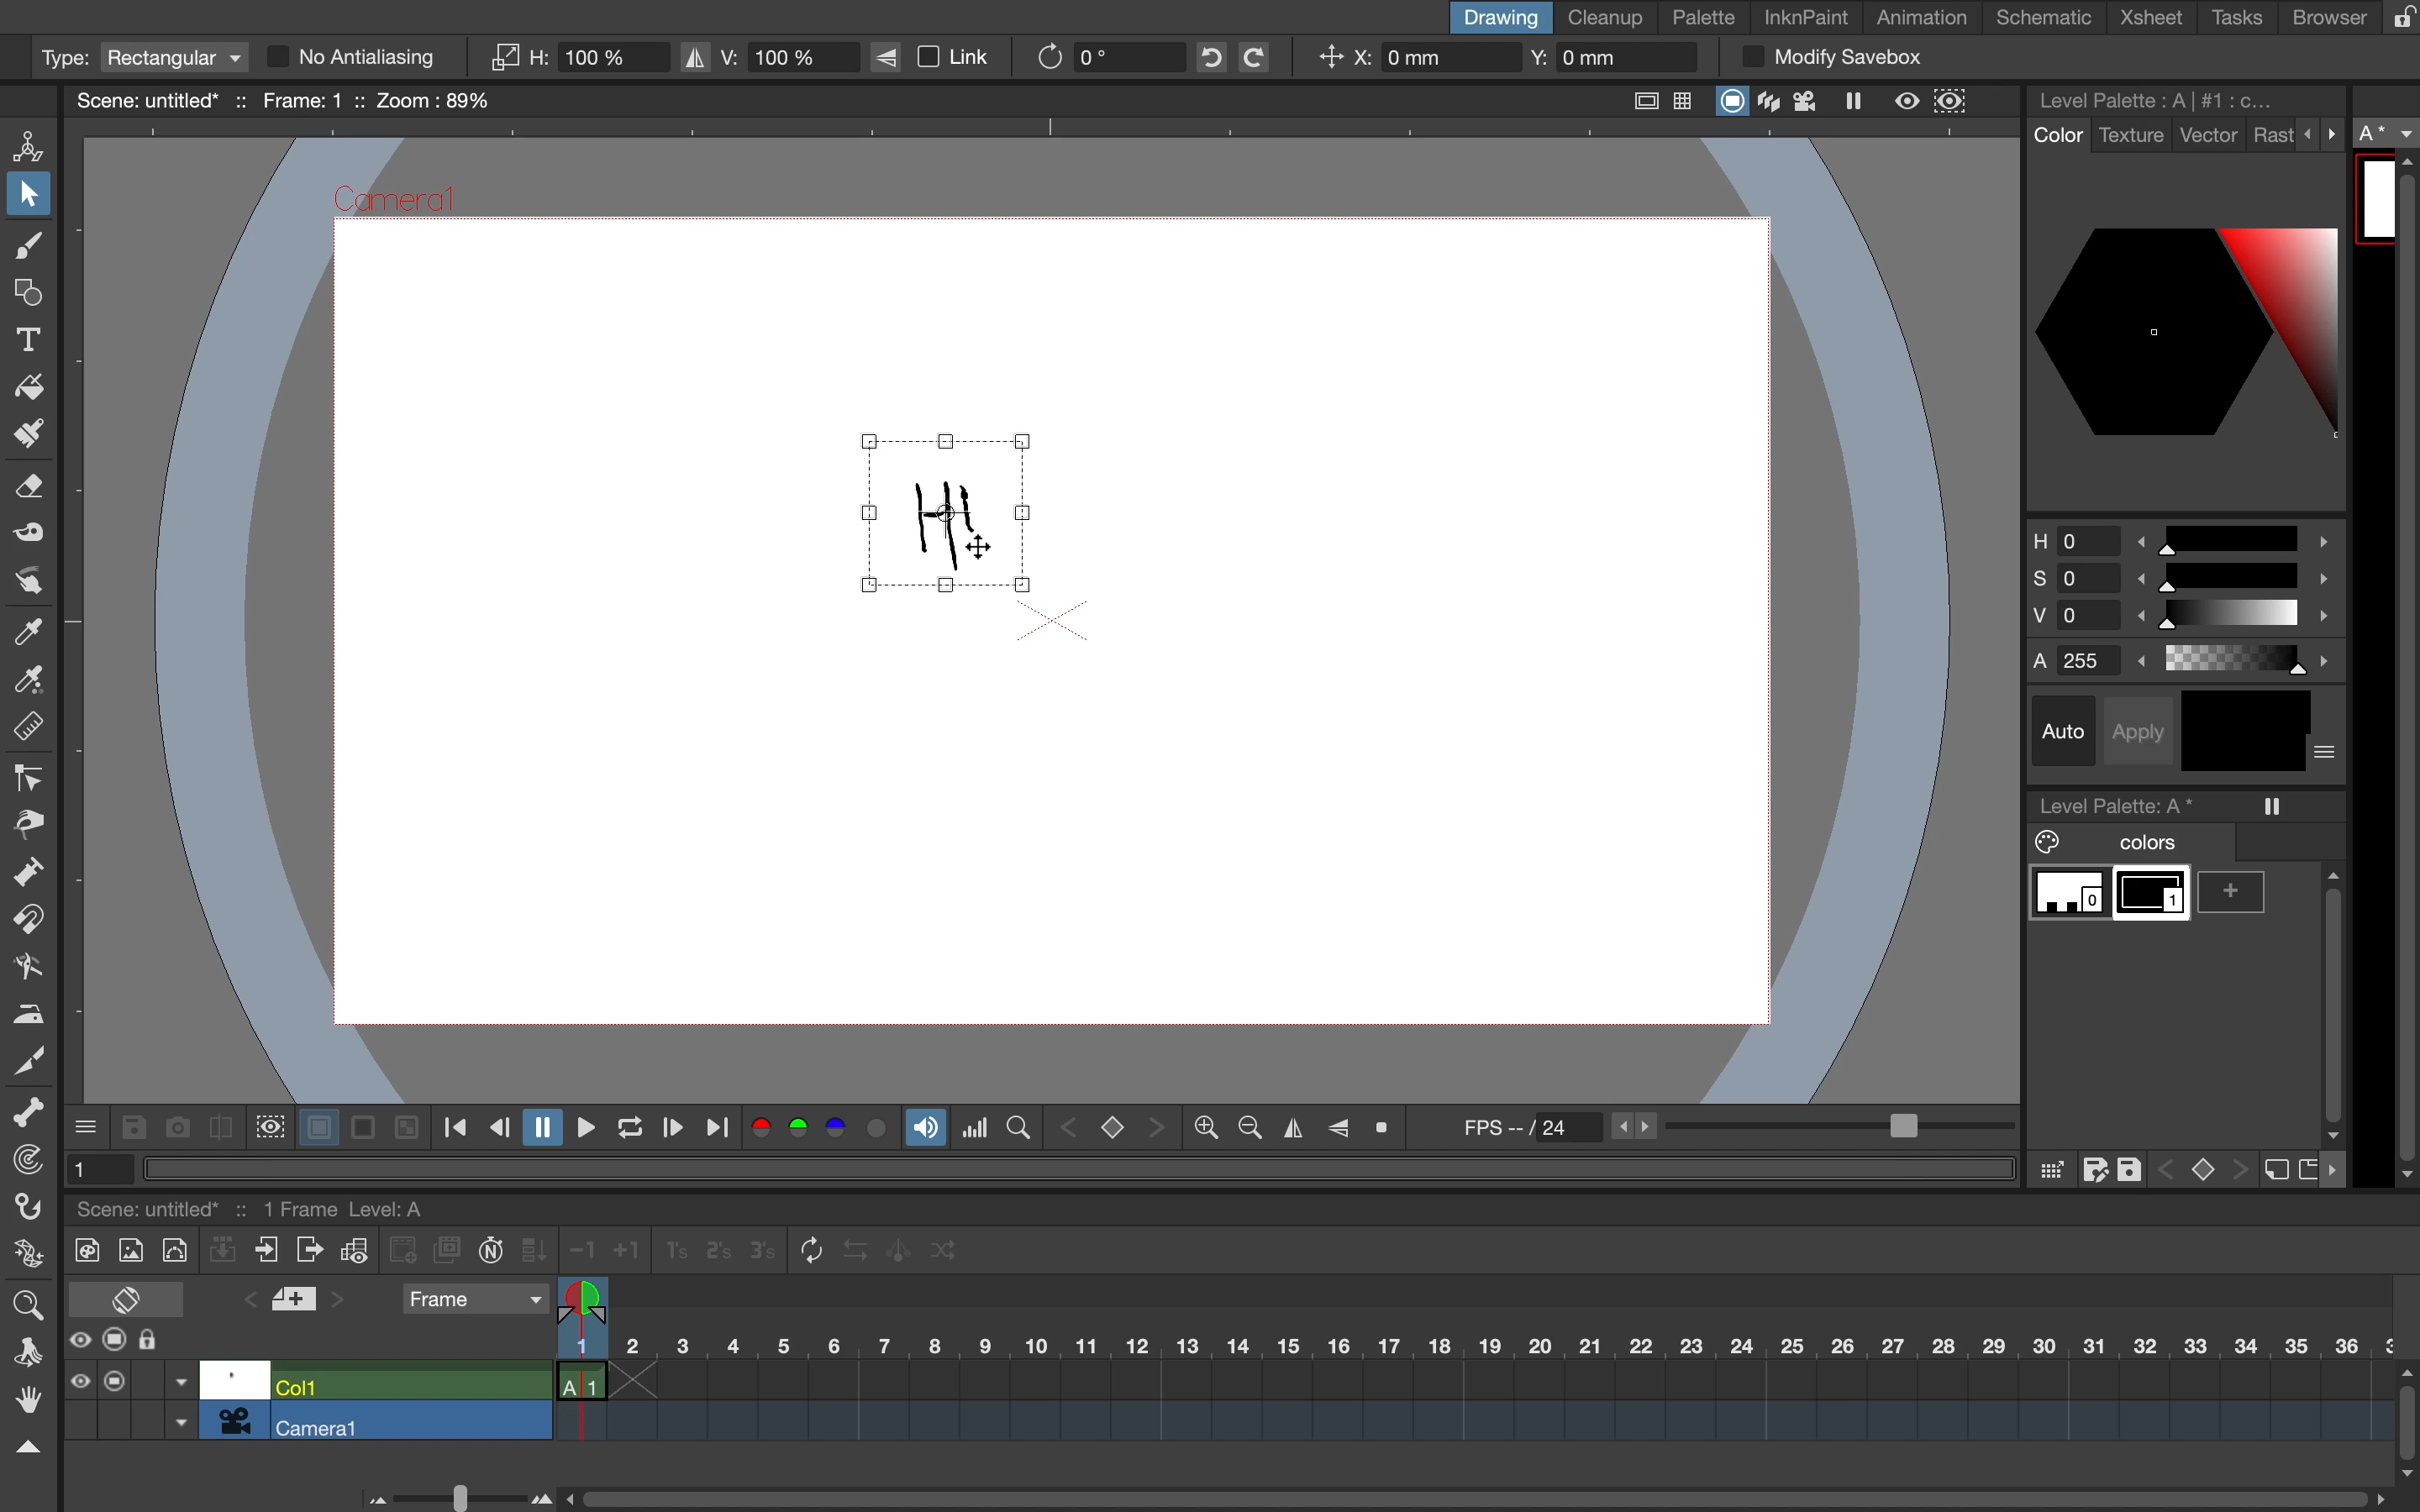  What do you see at coordinates (404, 1125) in the screenshot?
I see `checkered background` at bounding box center [404, 1125].